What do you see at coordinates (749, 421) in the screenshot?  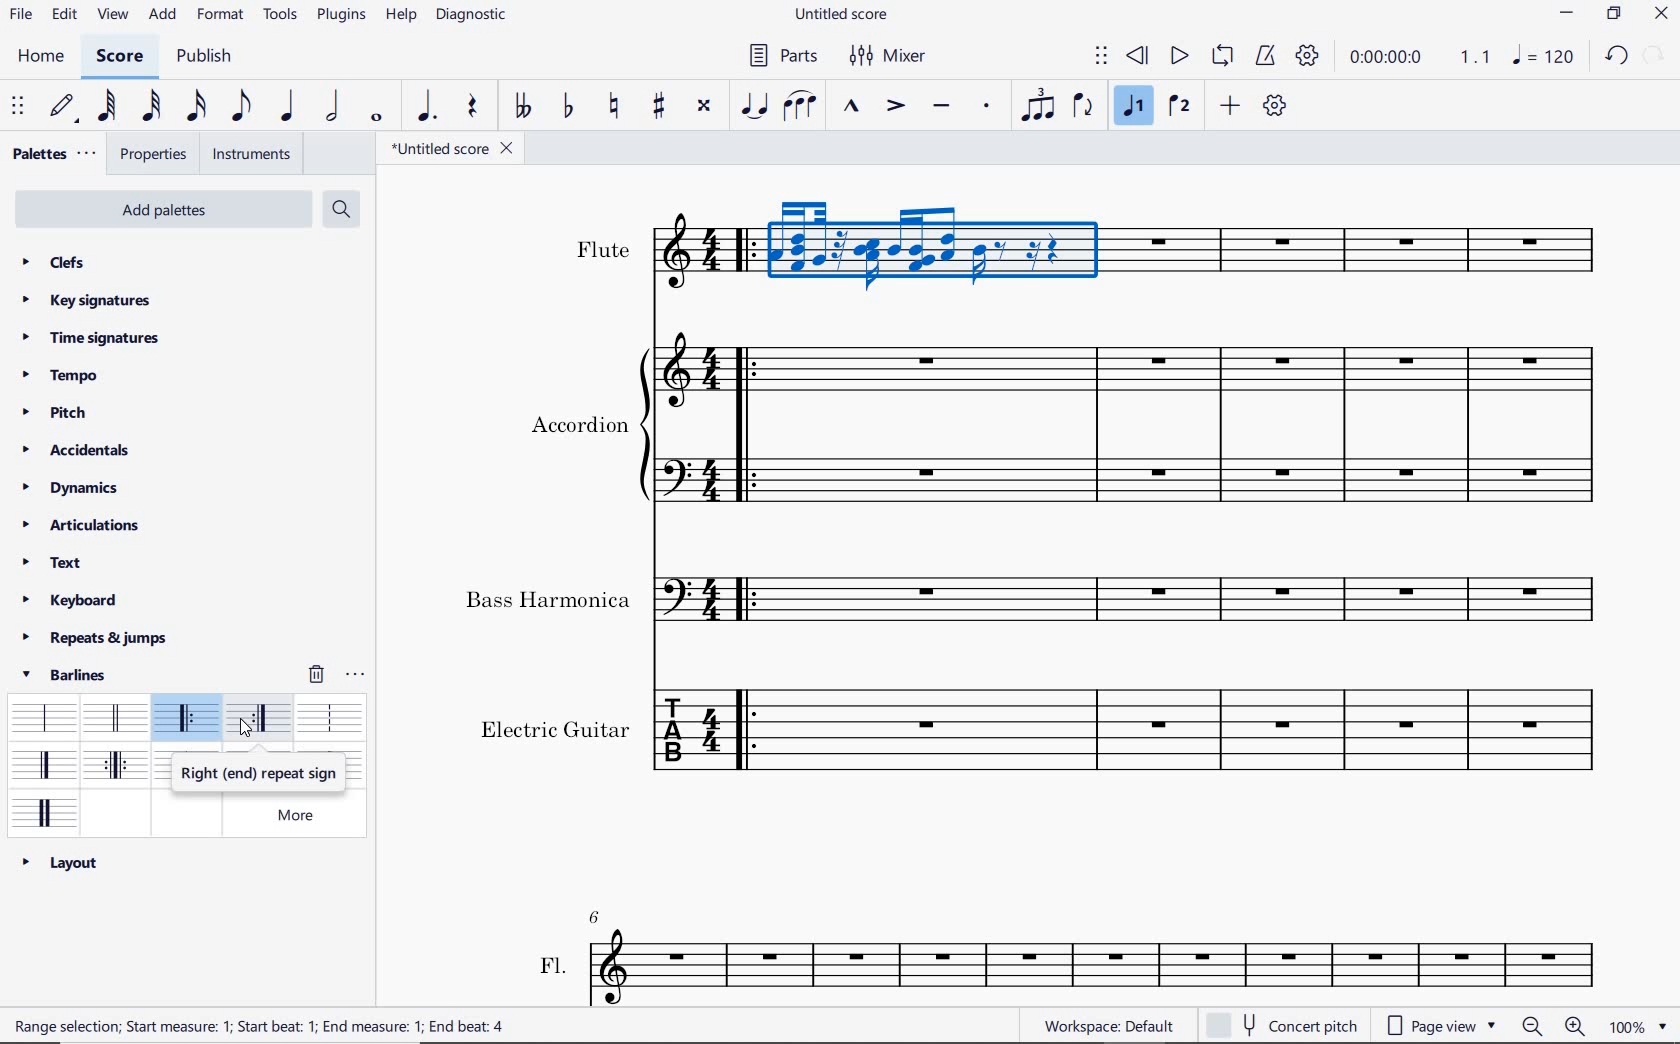 I see `left (start) repeat sign added` at bounding box center [749, 421].